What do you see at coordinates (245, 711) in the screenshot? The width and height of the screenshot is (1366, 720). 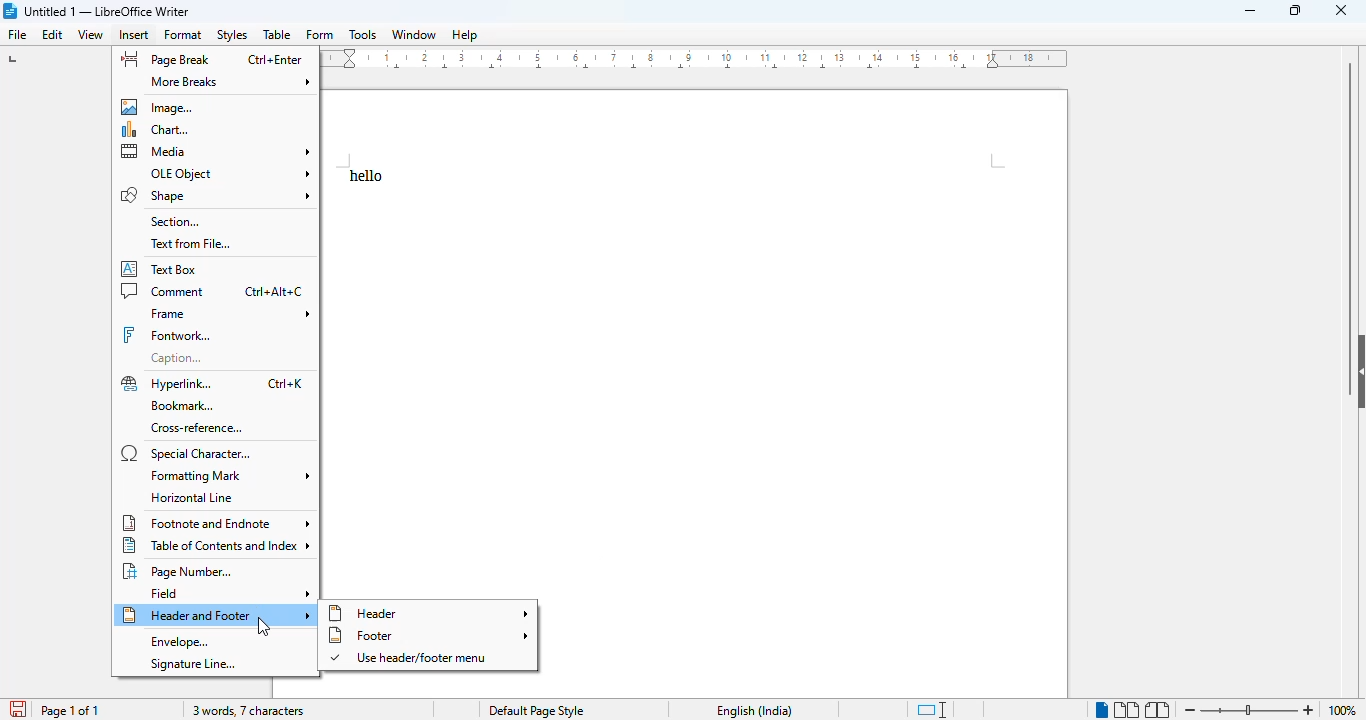 I see `3 words, 7 characters` at bounding box center [245, 711].